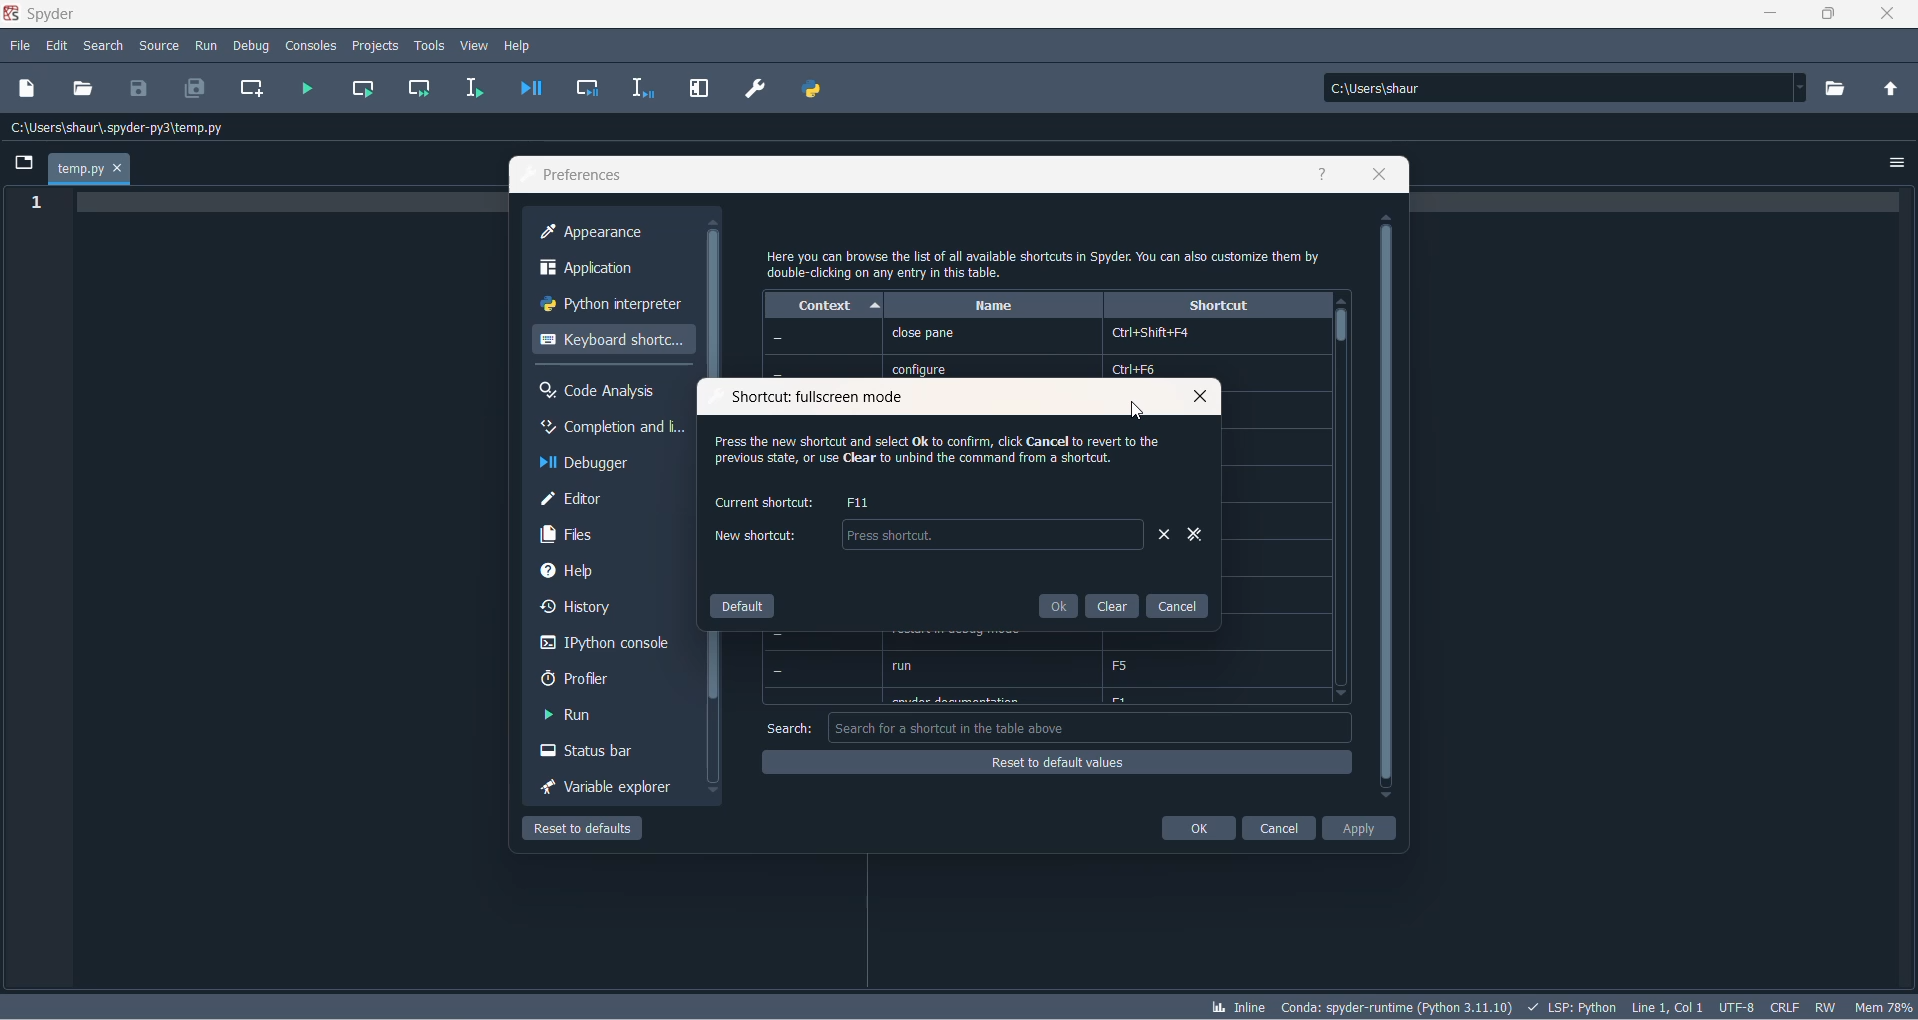 The height and width of the screenshot is (1020, 1918). I want to click on edit, so click(58, 46).